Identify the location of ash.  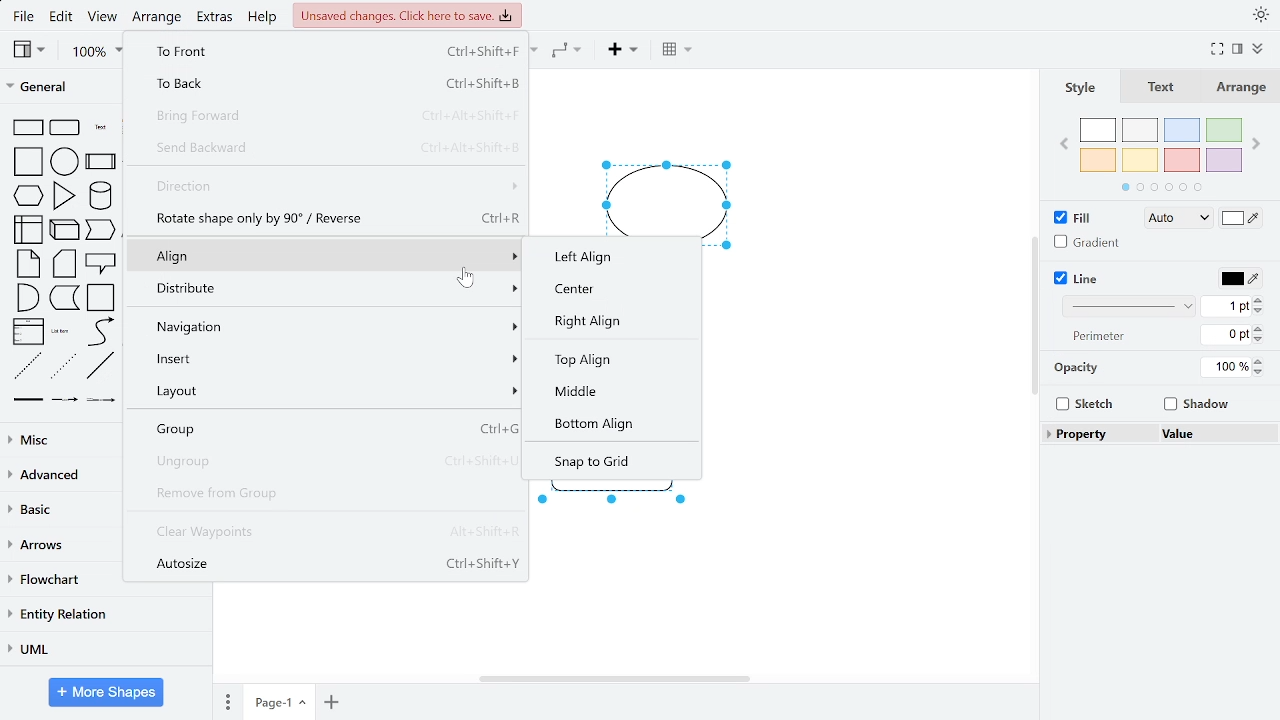
(1140, 129).